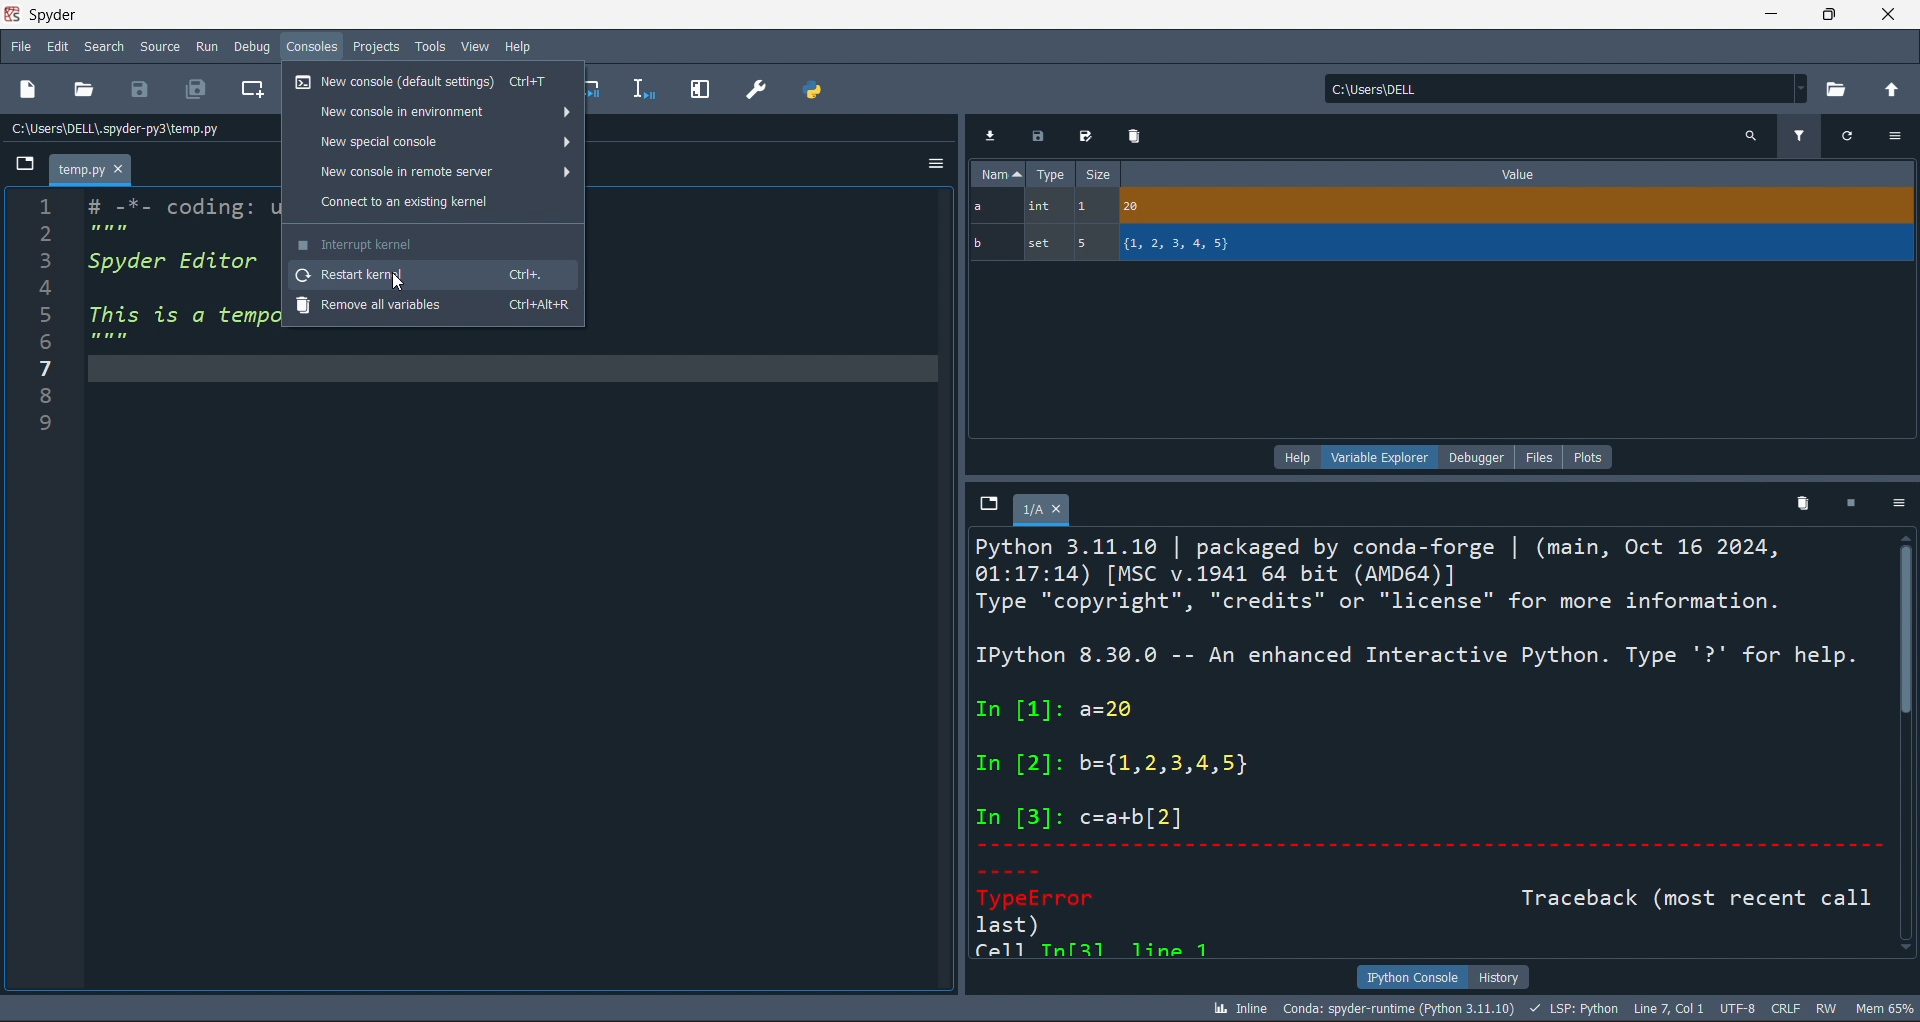 This screenshot has height=1022, width=1920. Describe the element at coordinates (256, 48) in the screenshot. I see `Debug` at that location.